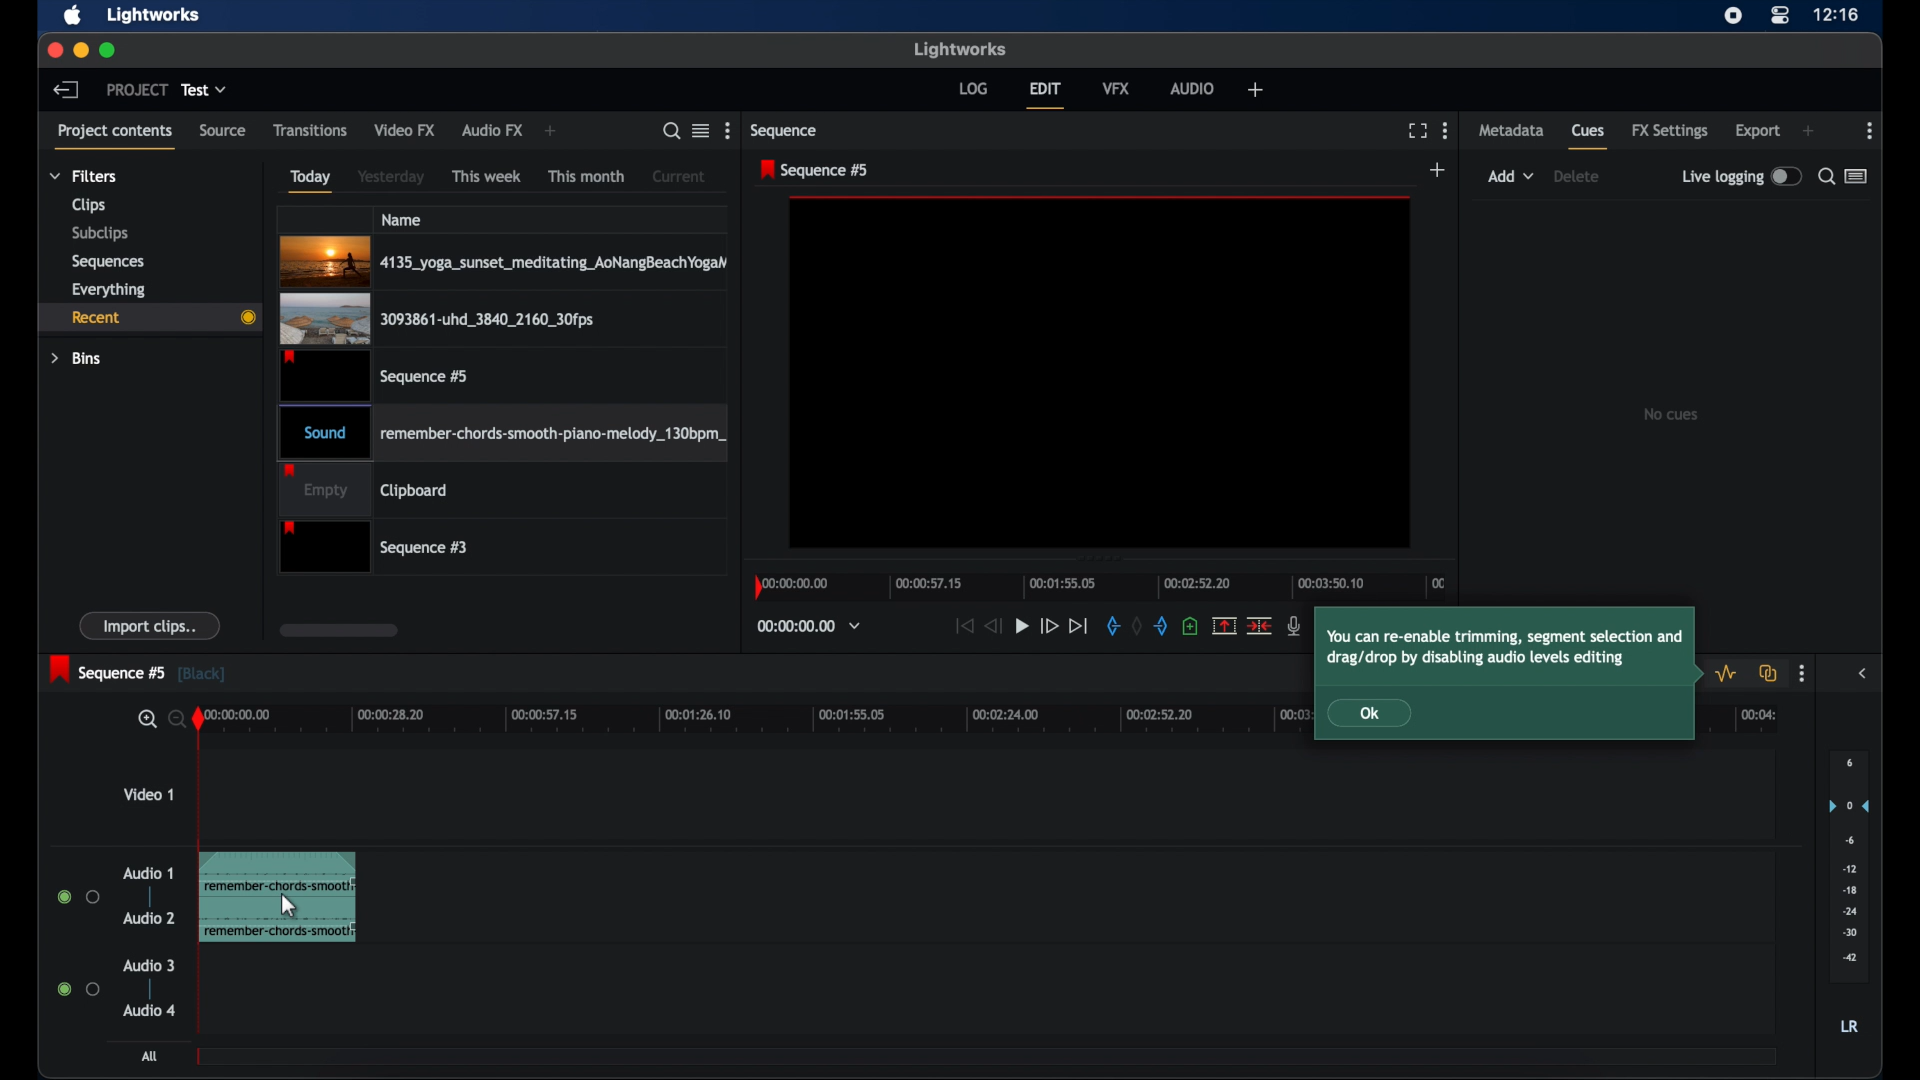  Describe the element at coordinates (1162, 627) in the screenshot. I see `out mark` at that location.